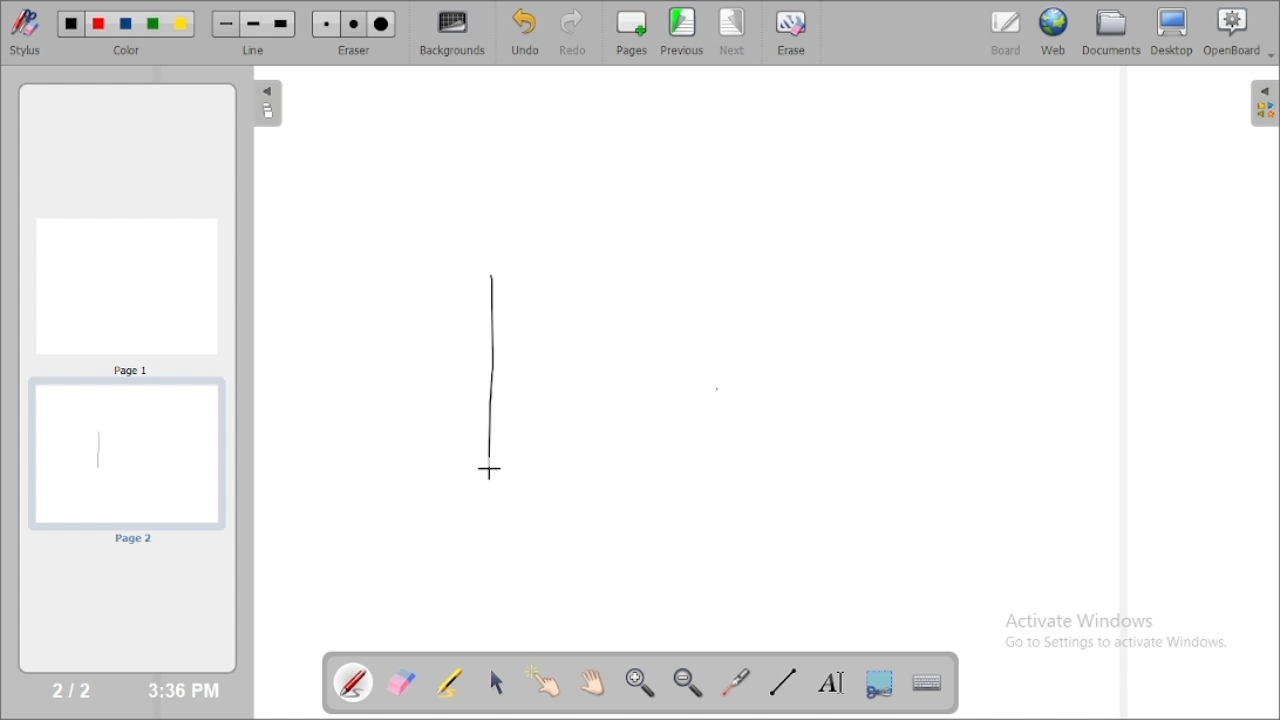  I want to click on draw lines, so click(782, 681).